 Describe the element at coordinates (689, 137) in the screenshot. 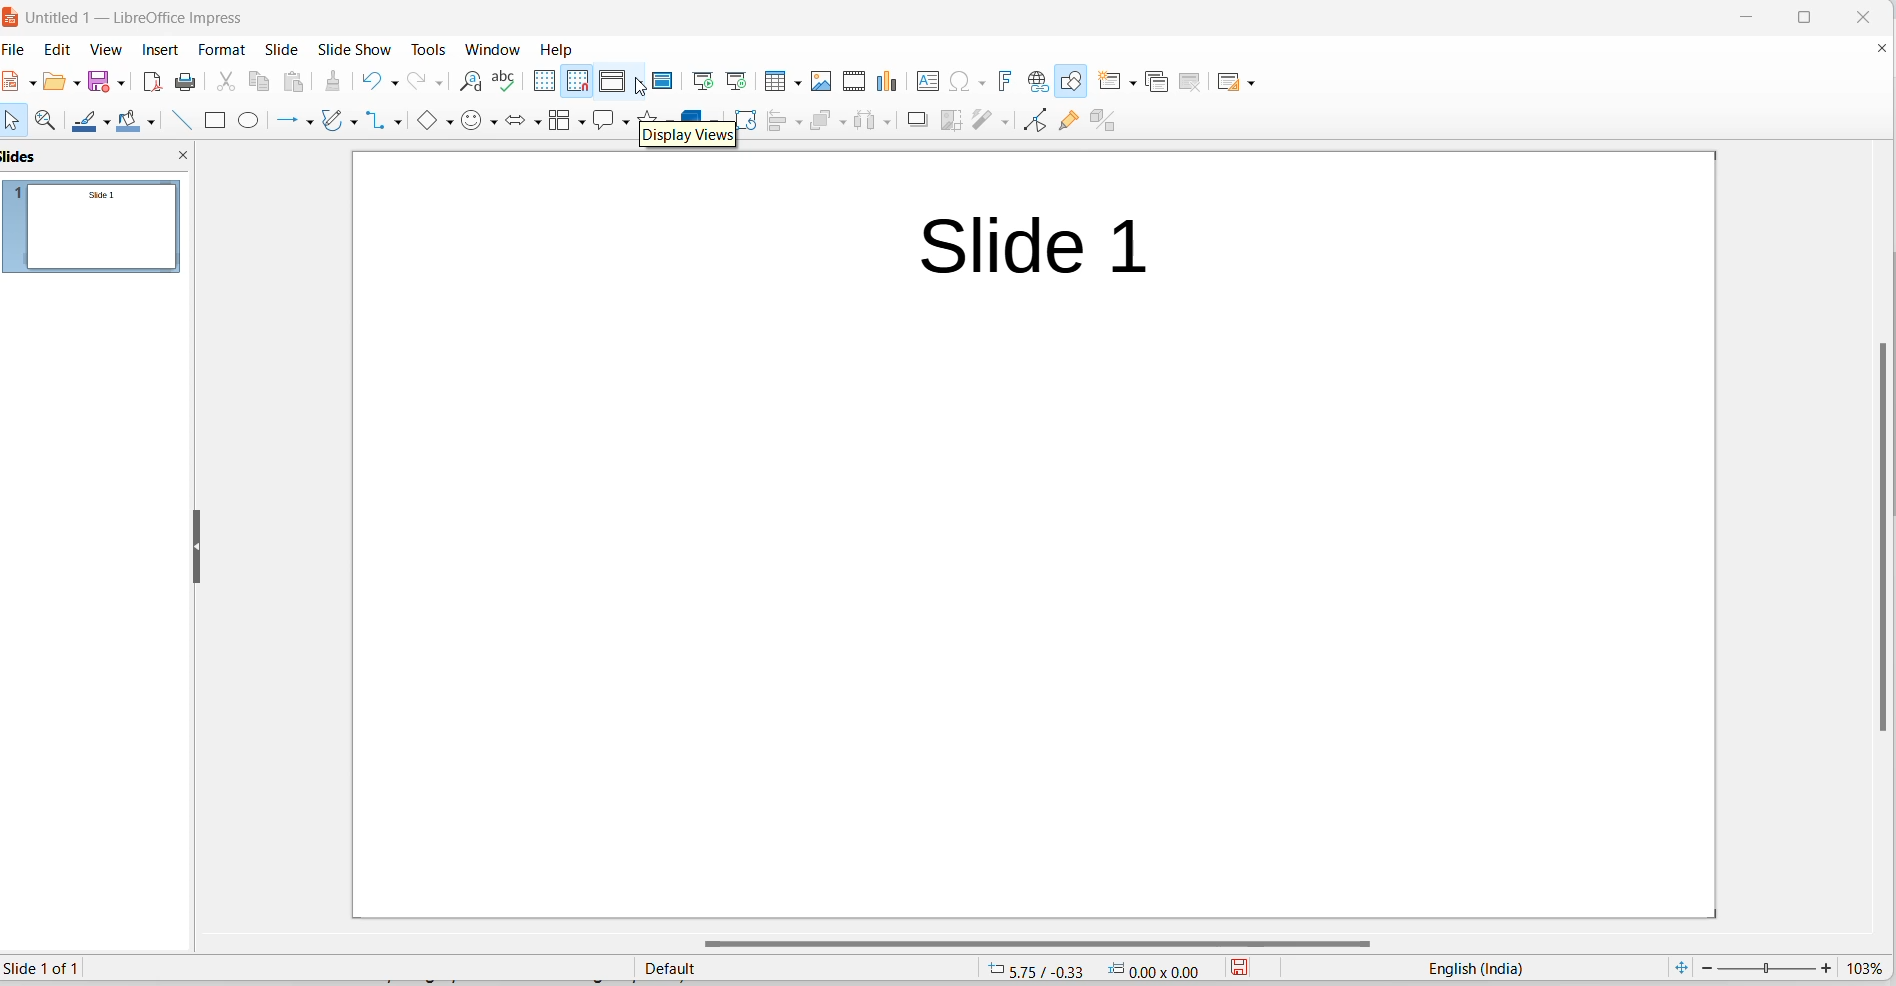

I see `hover text` at that location.